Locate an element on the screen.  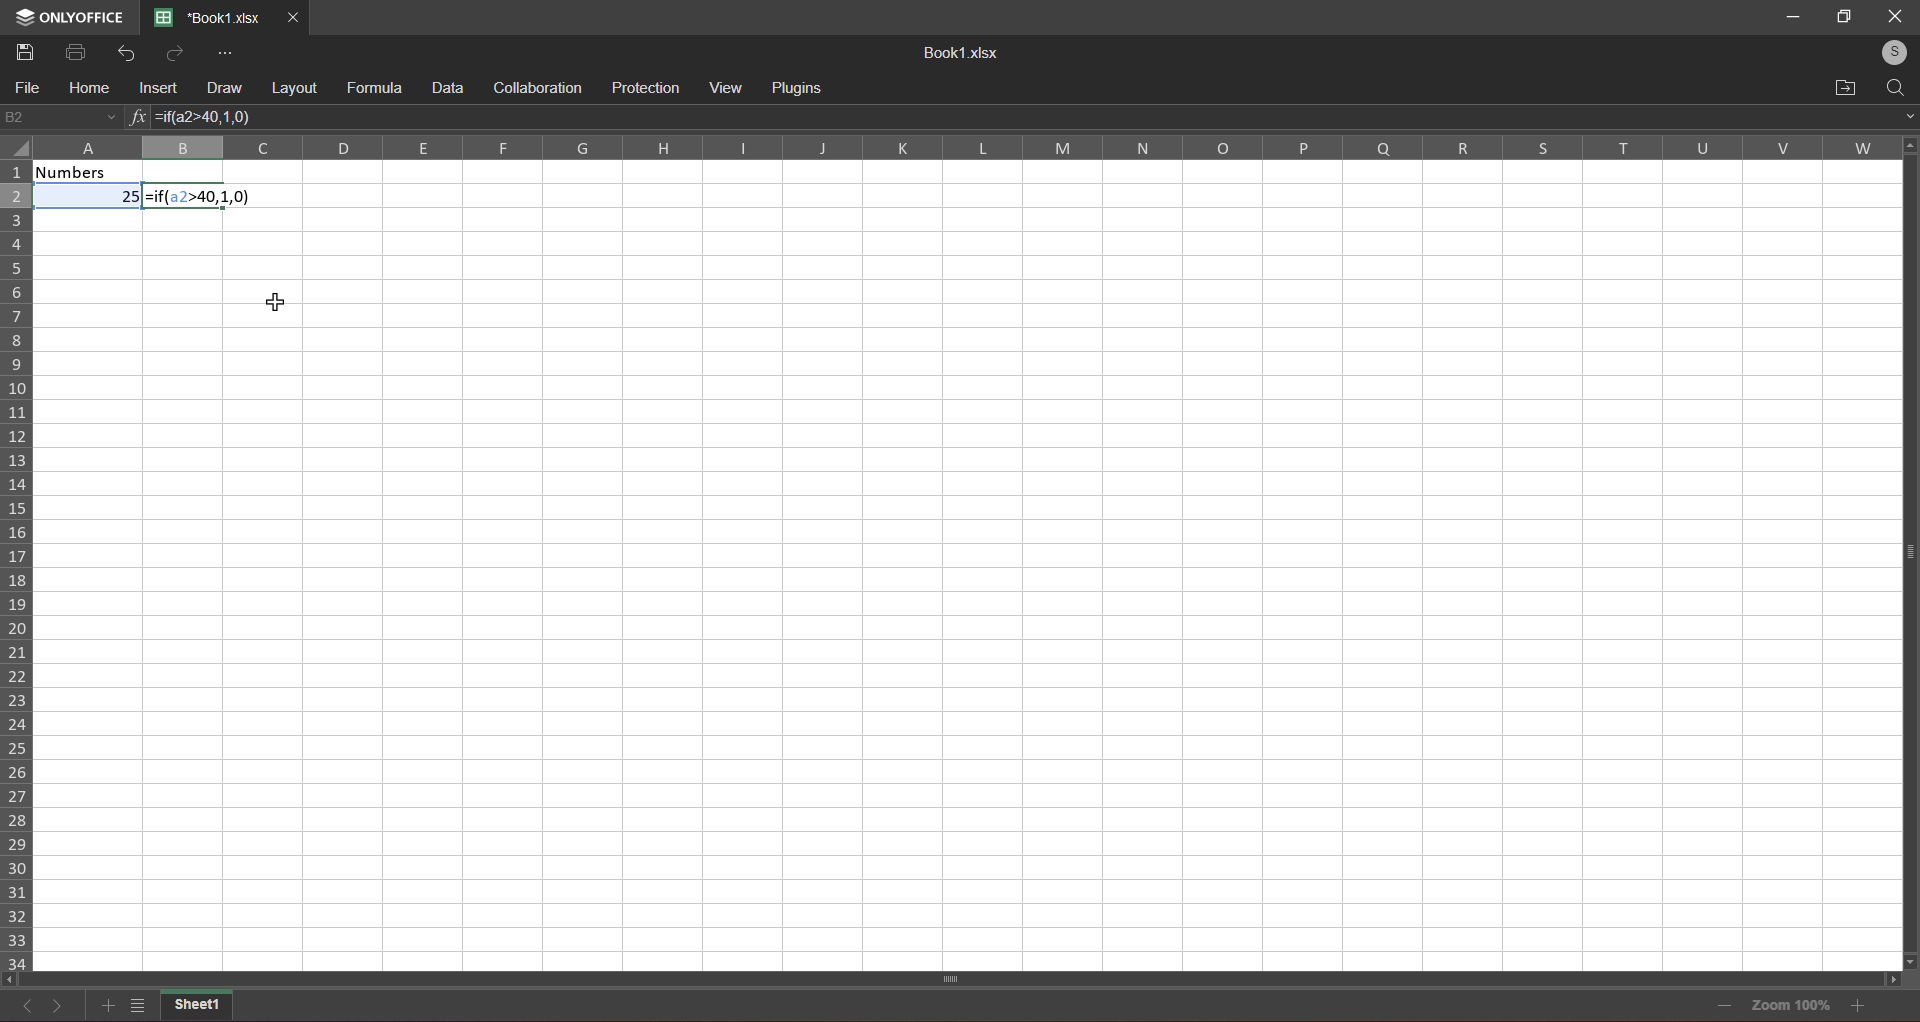
zoom 100% is located at coordinates (1794, 1007).